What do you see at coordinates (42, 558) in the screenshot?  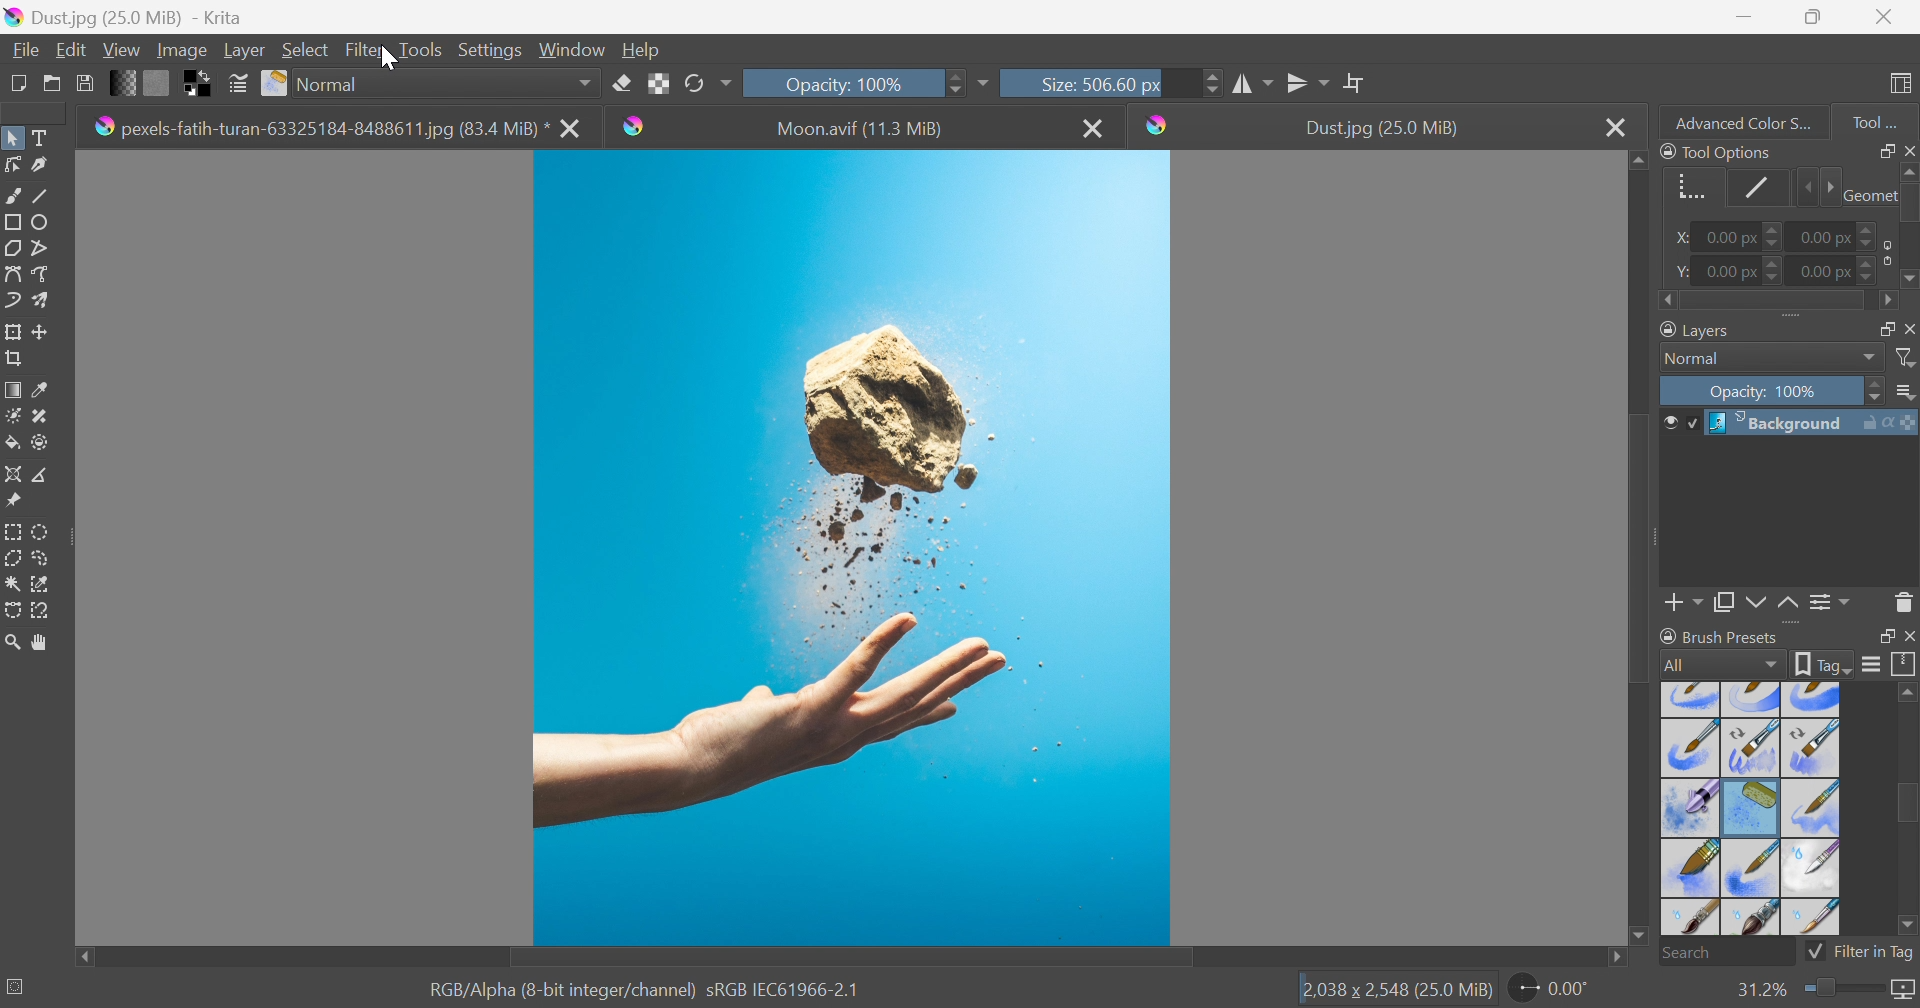 I see `Freehand selection tool` at bounding box center [42, 558].